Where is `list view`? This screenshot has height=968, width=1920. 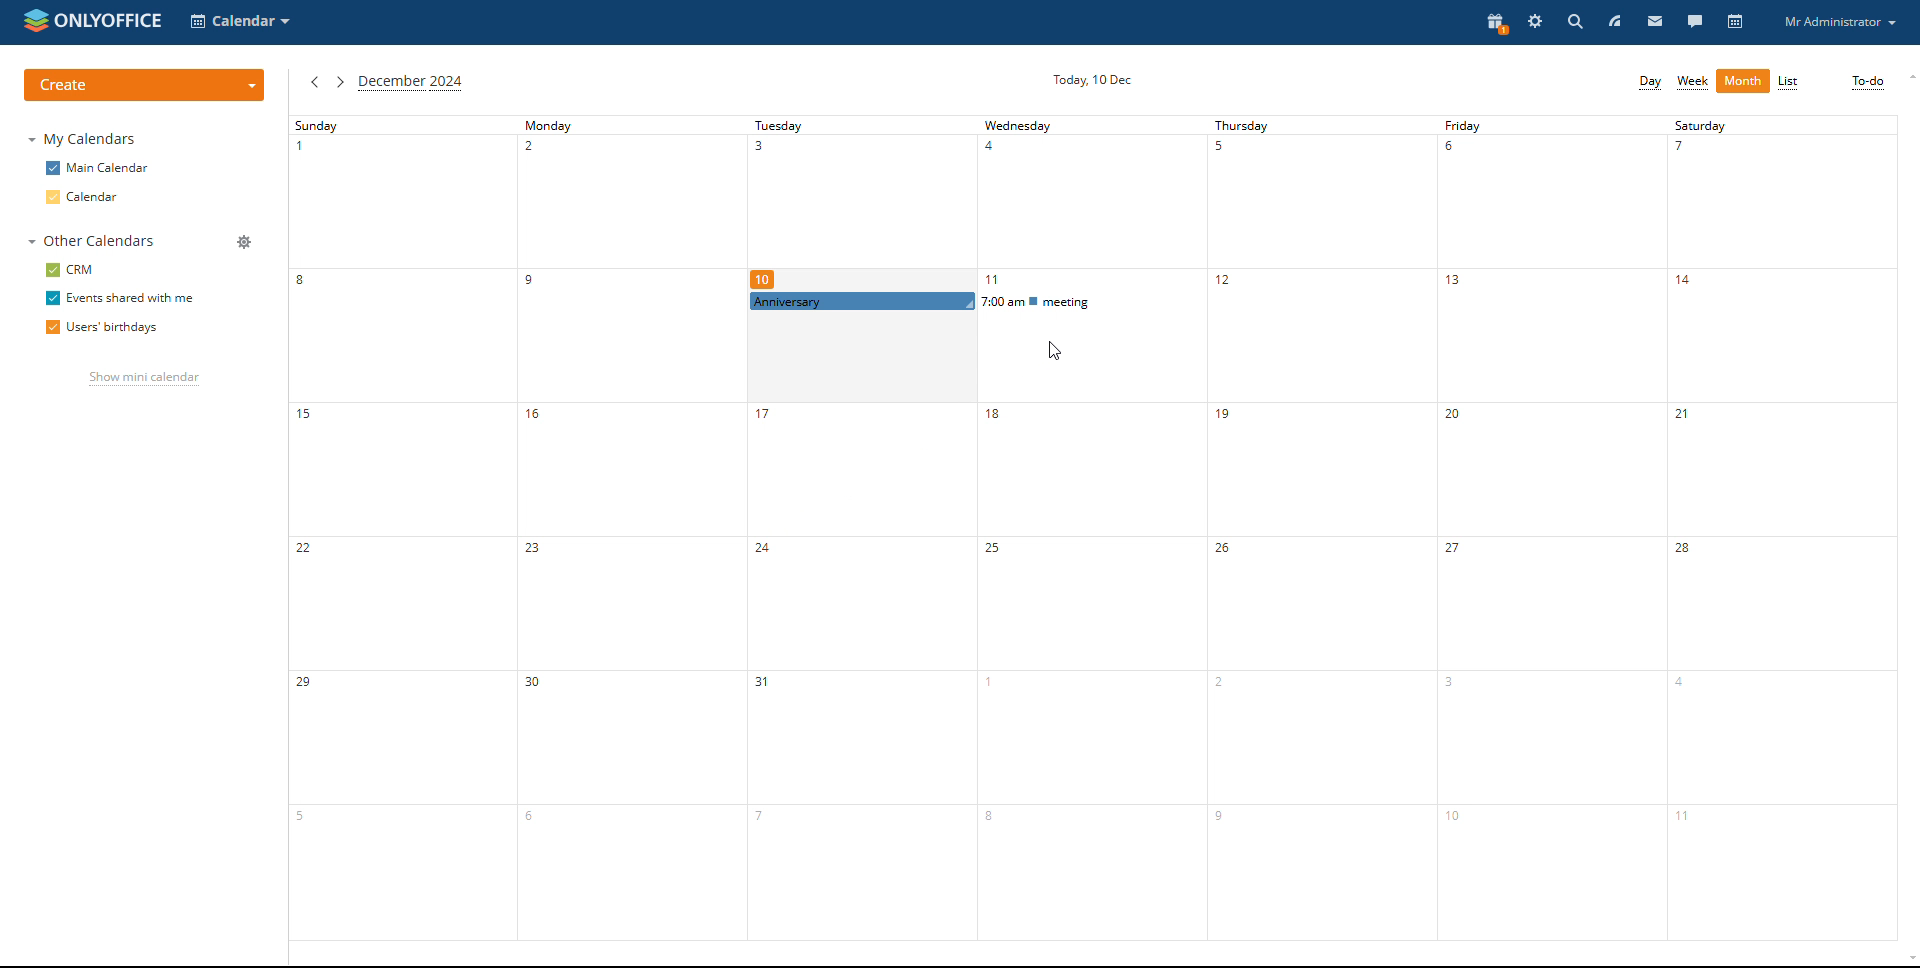
list view is located at coordinates (1789, 82).